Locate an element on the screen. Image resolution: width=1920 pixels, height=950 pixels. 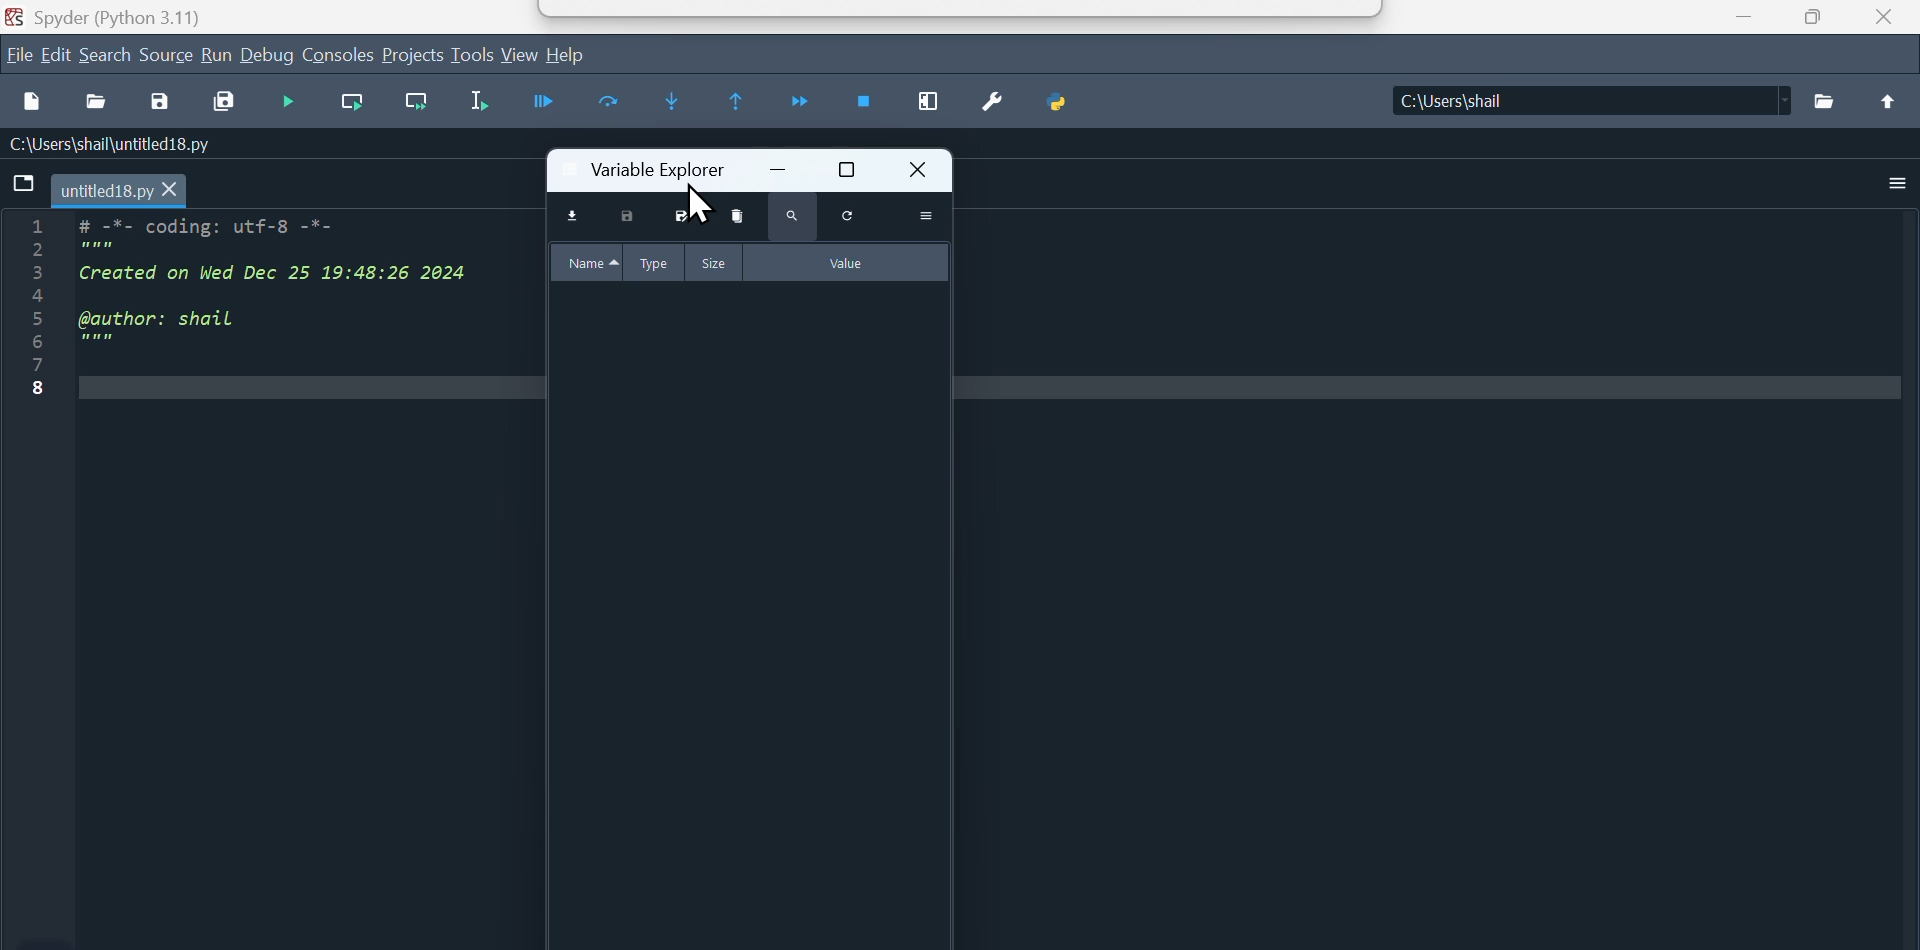
line number is located at coordinates (40, 313).